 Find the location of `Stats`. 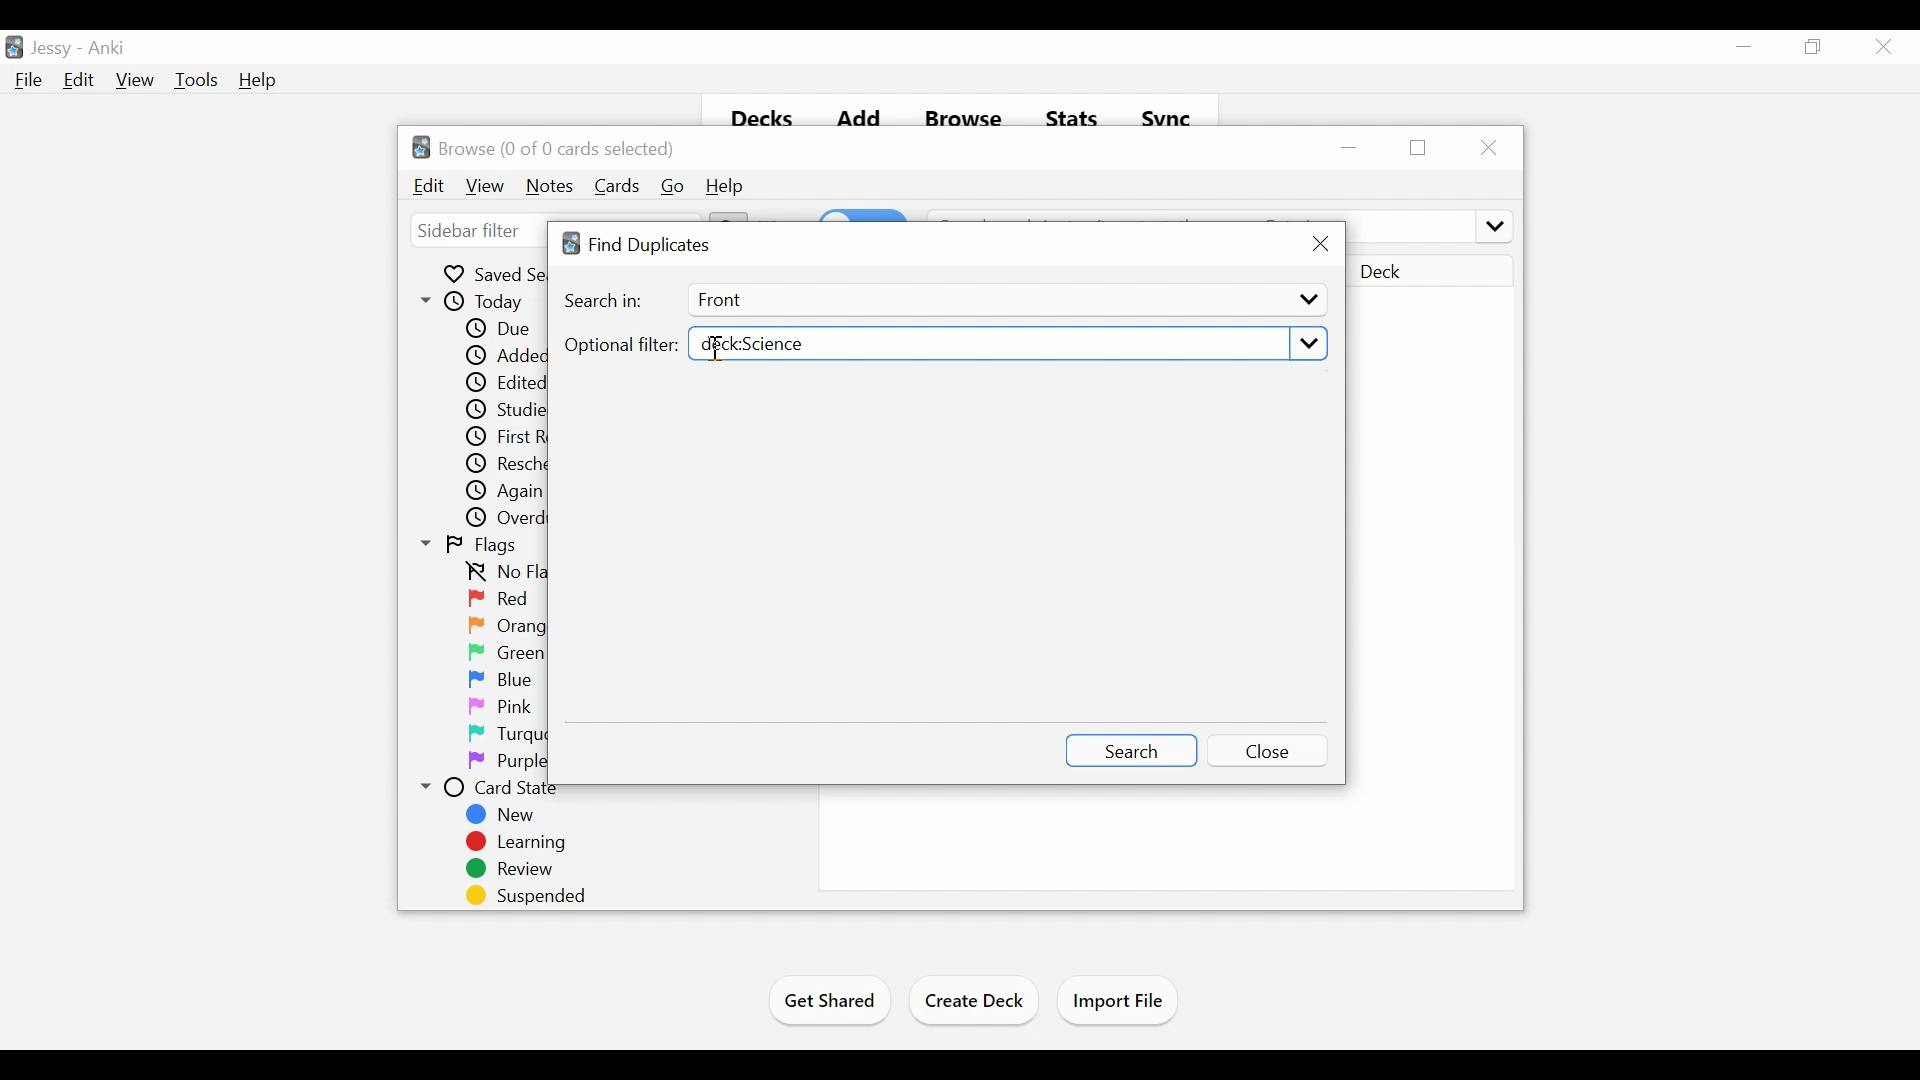

Stats is located at coordinates (1070, 114).